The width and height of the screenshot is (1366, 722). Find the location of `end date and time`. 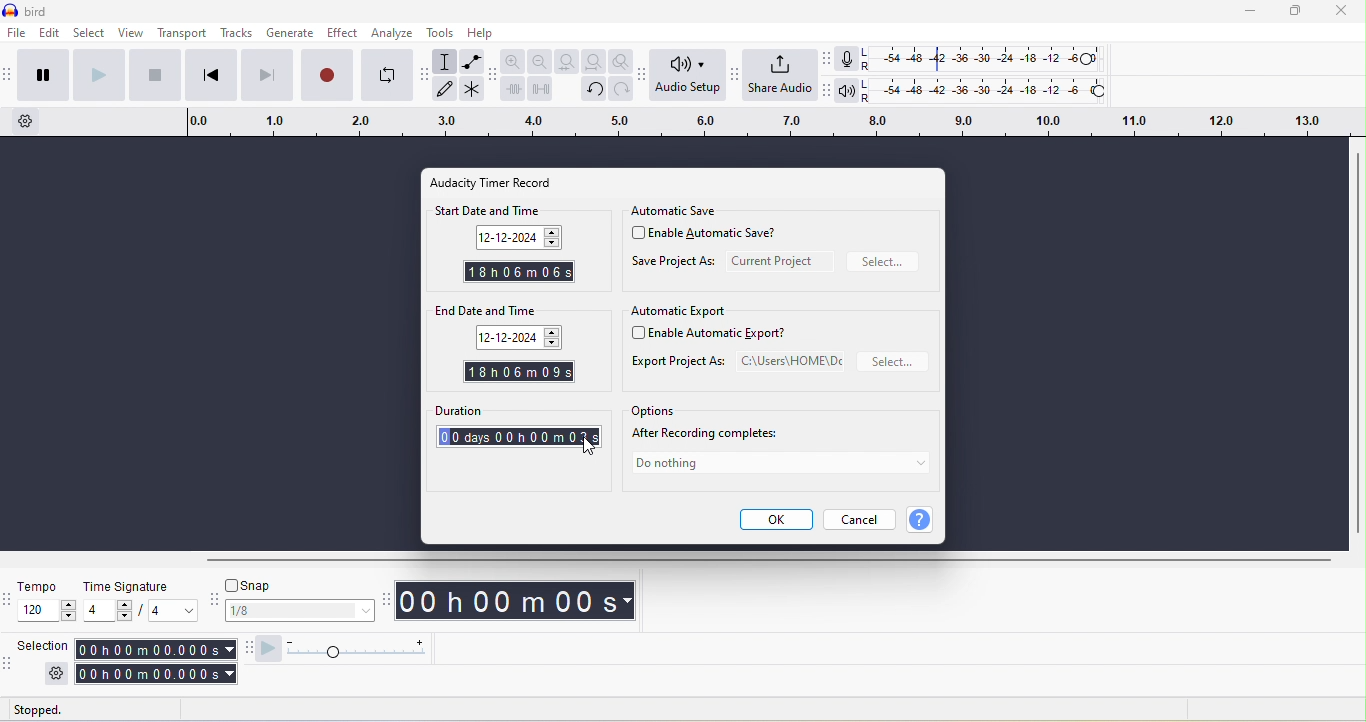

end date and time is located at coordinates (512, 311).